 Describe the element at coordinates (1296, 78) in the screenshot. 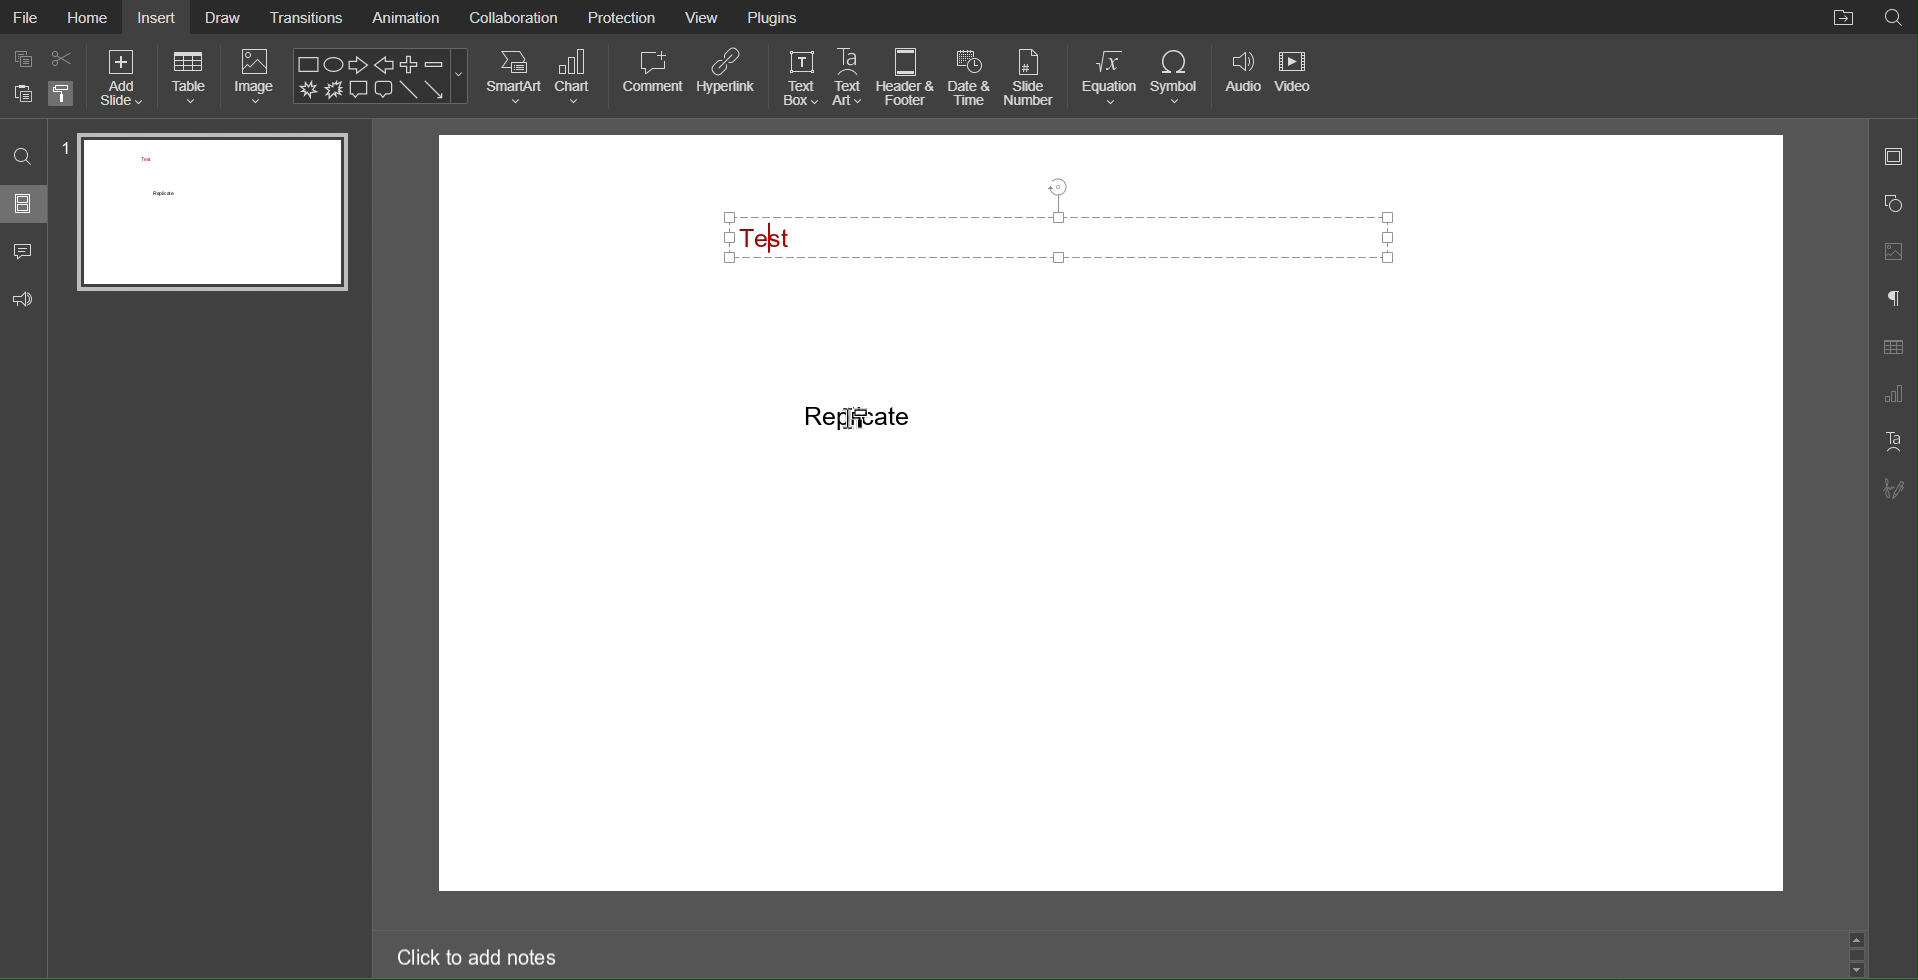

I see `Video` at that location.